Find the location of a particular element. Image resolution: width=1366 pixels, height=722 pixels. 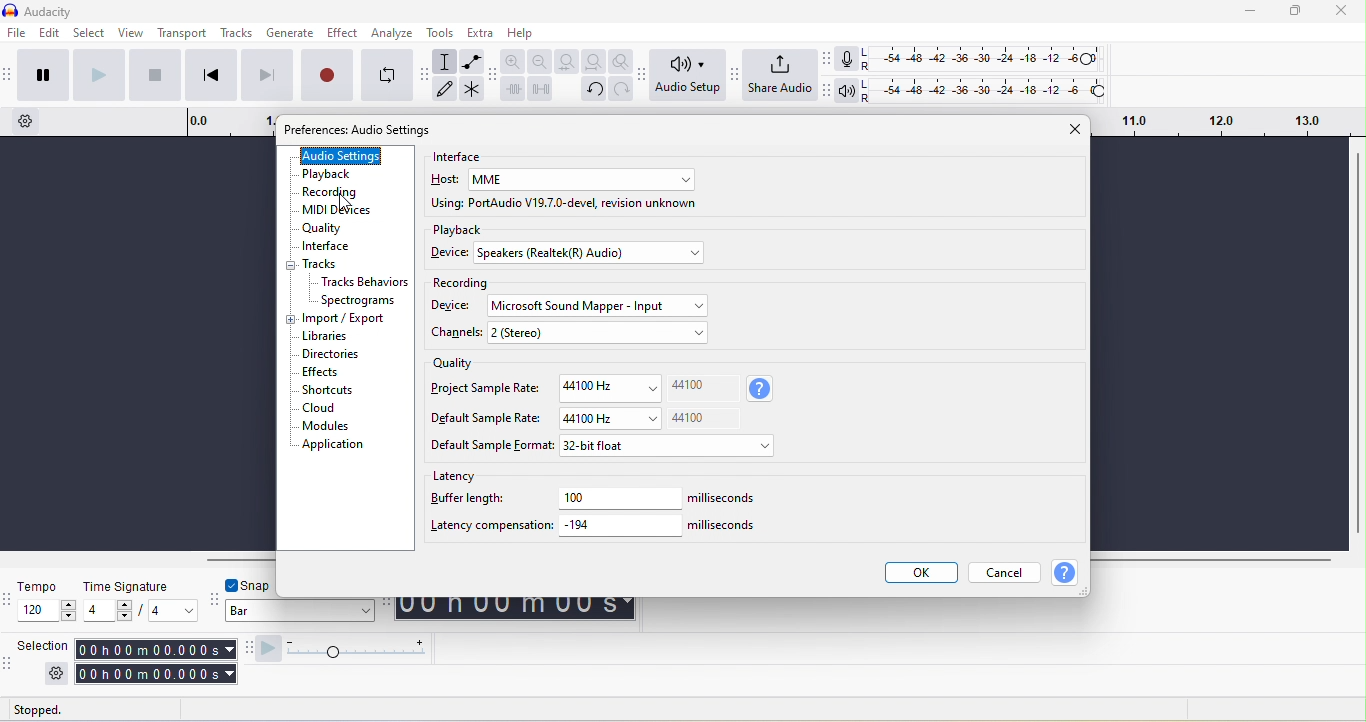

midi devices is located at coordinates (334, 209).